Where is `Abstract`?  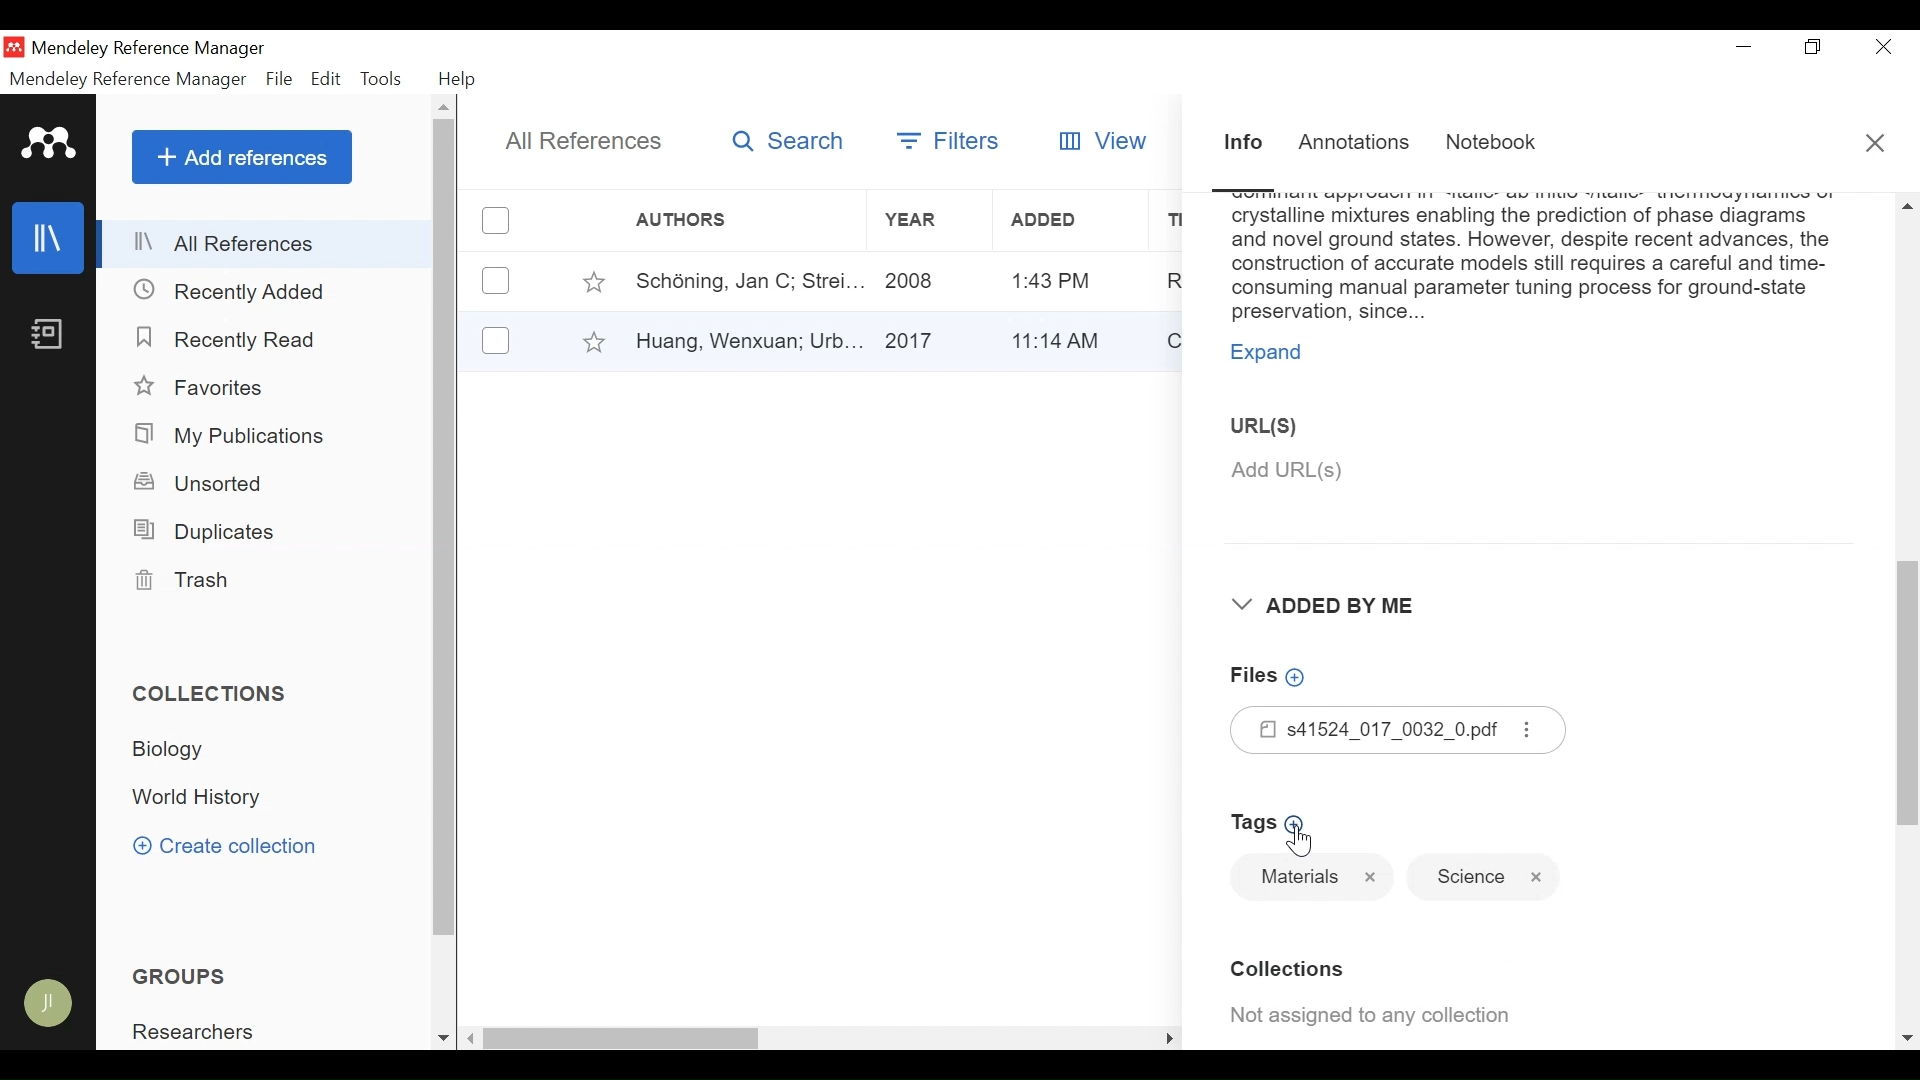
Abstract is located at coordinates (1532, 260).